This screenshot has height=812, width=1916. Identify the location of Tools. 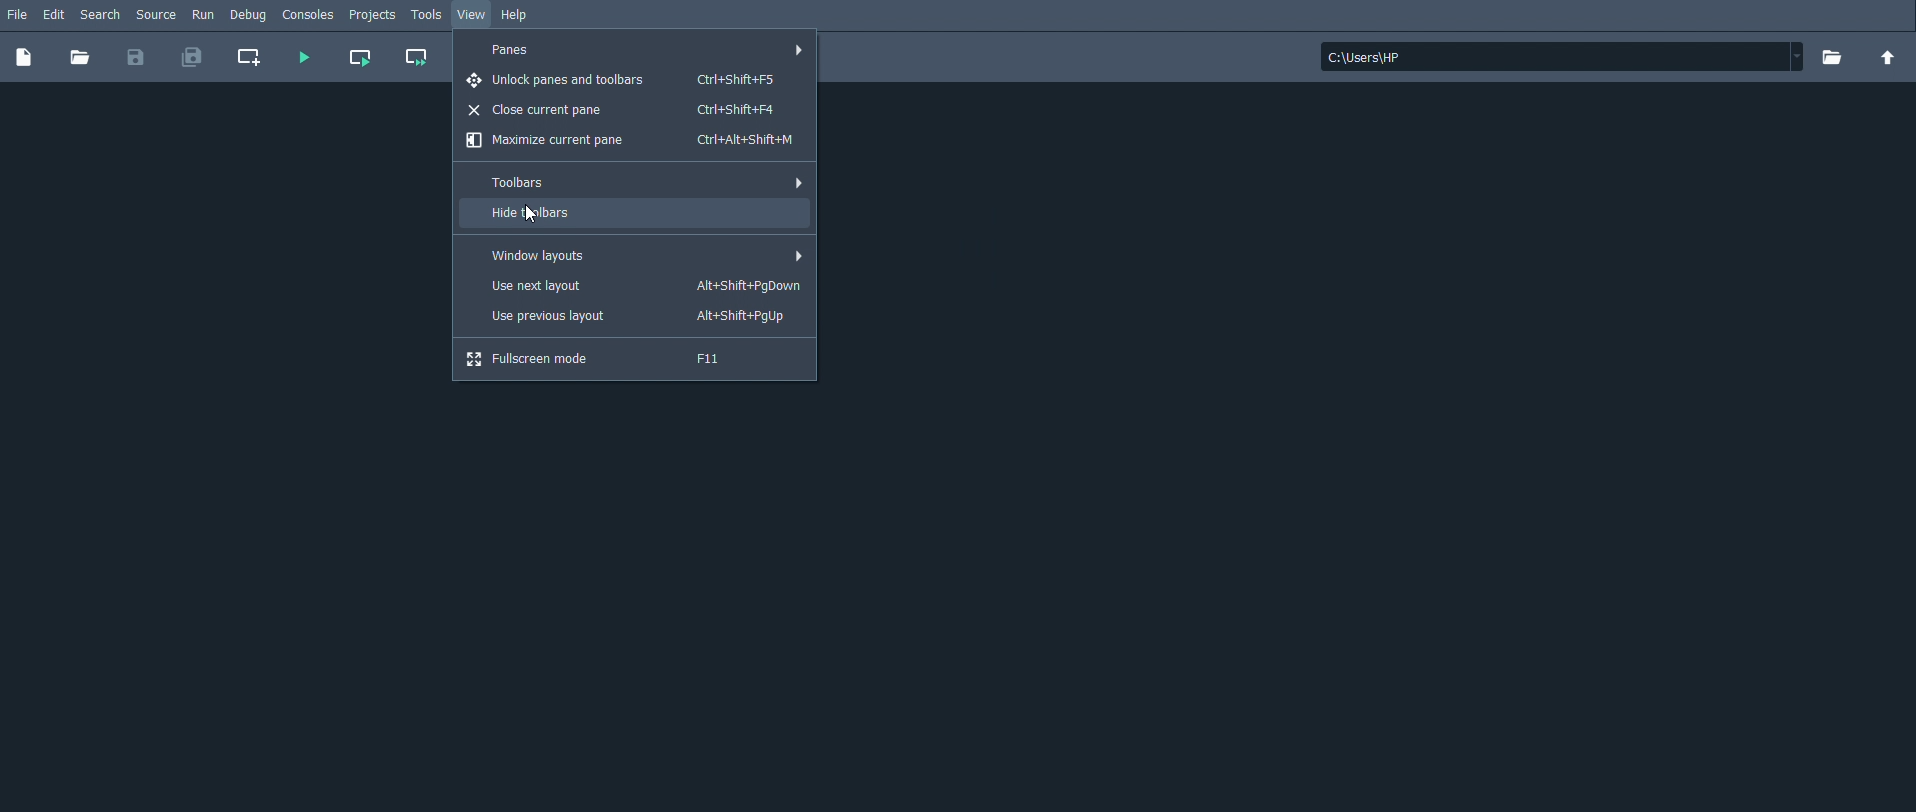
(427, 14).